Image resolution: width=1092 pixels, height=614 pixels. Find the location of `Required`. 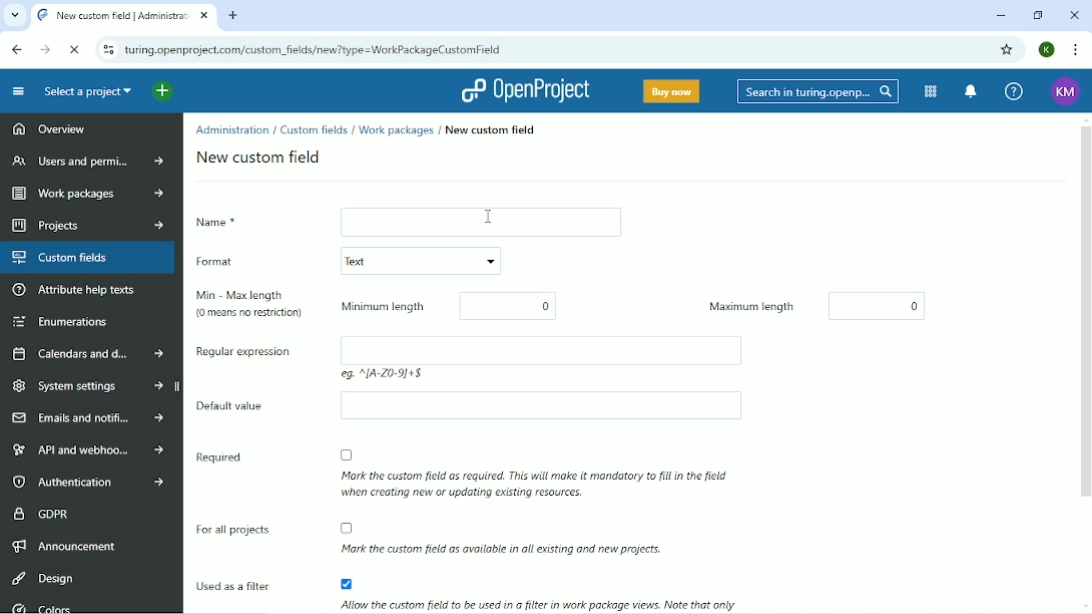

Required is located at coordinates (216, 475).